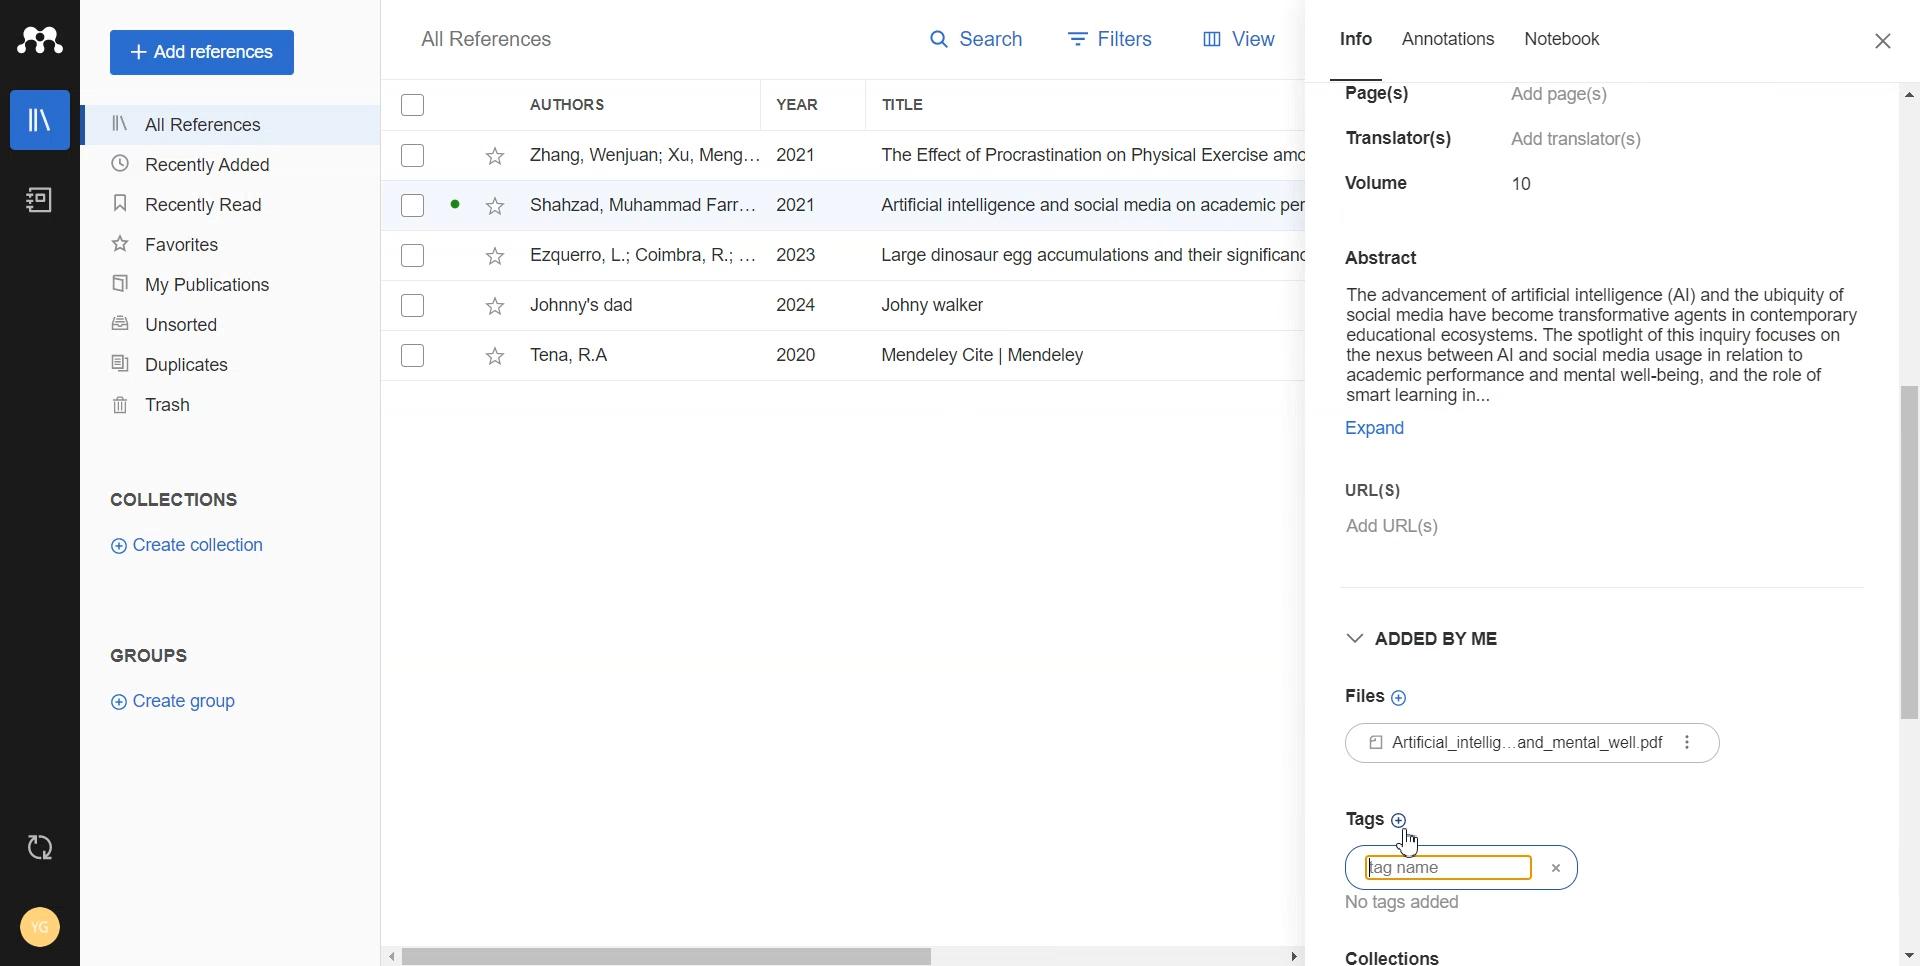 The height and width of the screenshot is (966, 1920). What do you see at coordinates (1886, 40) in the screenshot?
I see `Close` at bounding box center [1886, 40].